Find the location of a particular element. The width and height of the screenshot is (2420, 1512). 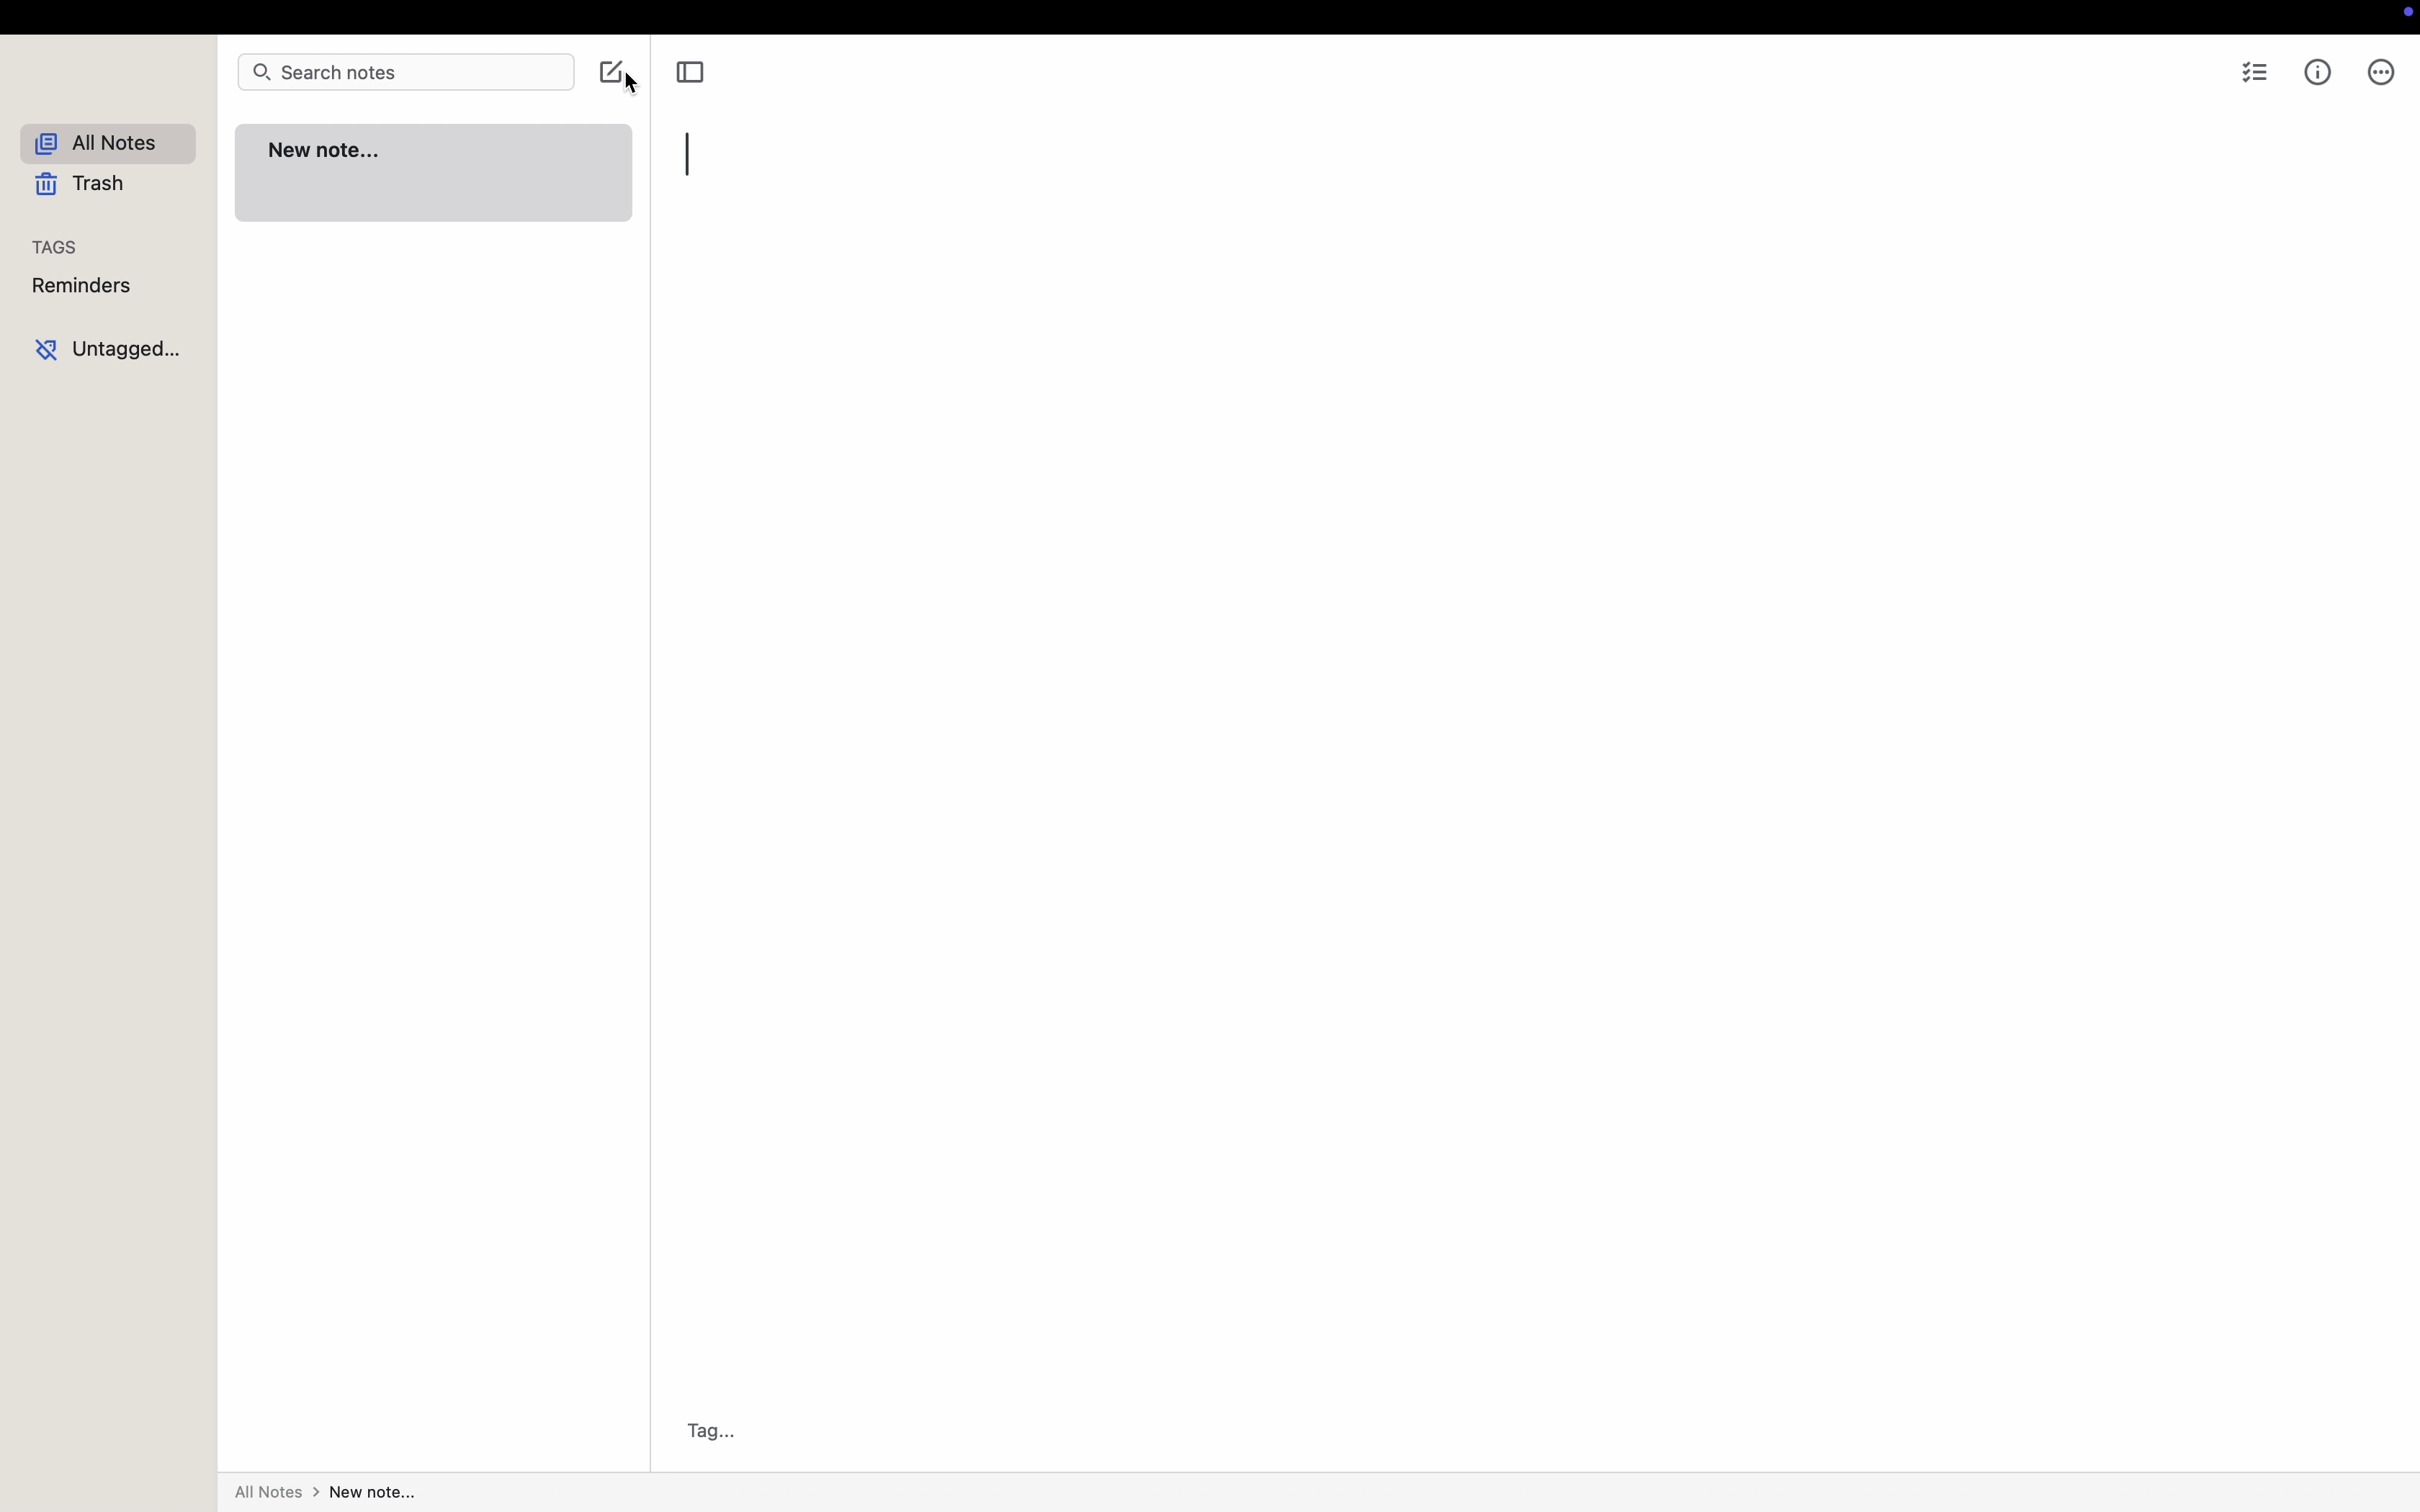

toggle sidebar is located at coordinates (690, 73).